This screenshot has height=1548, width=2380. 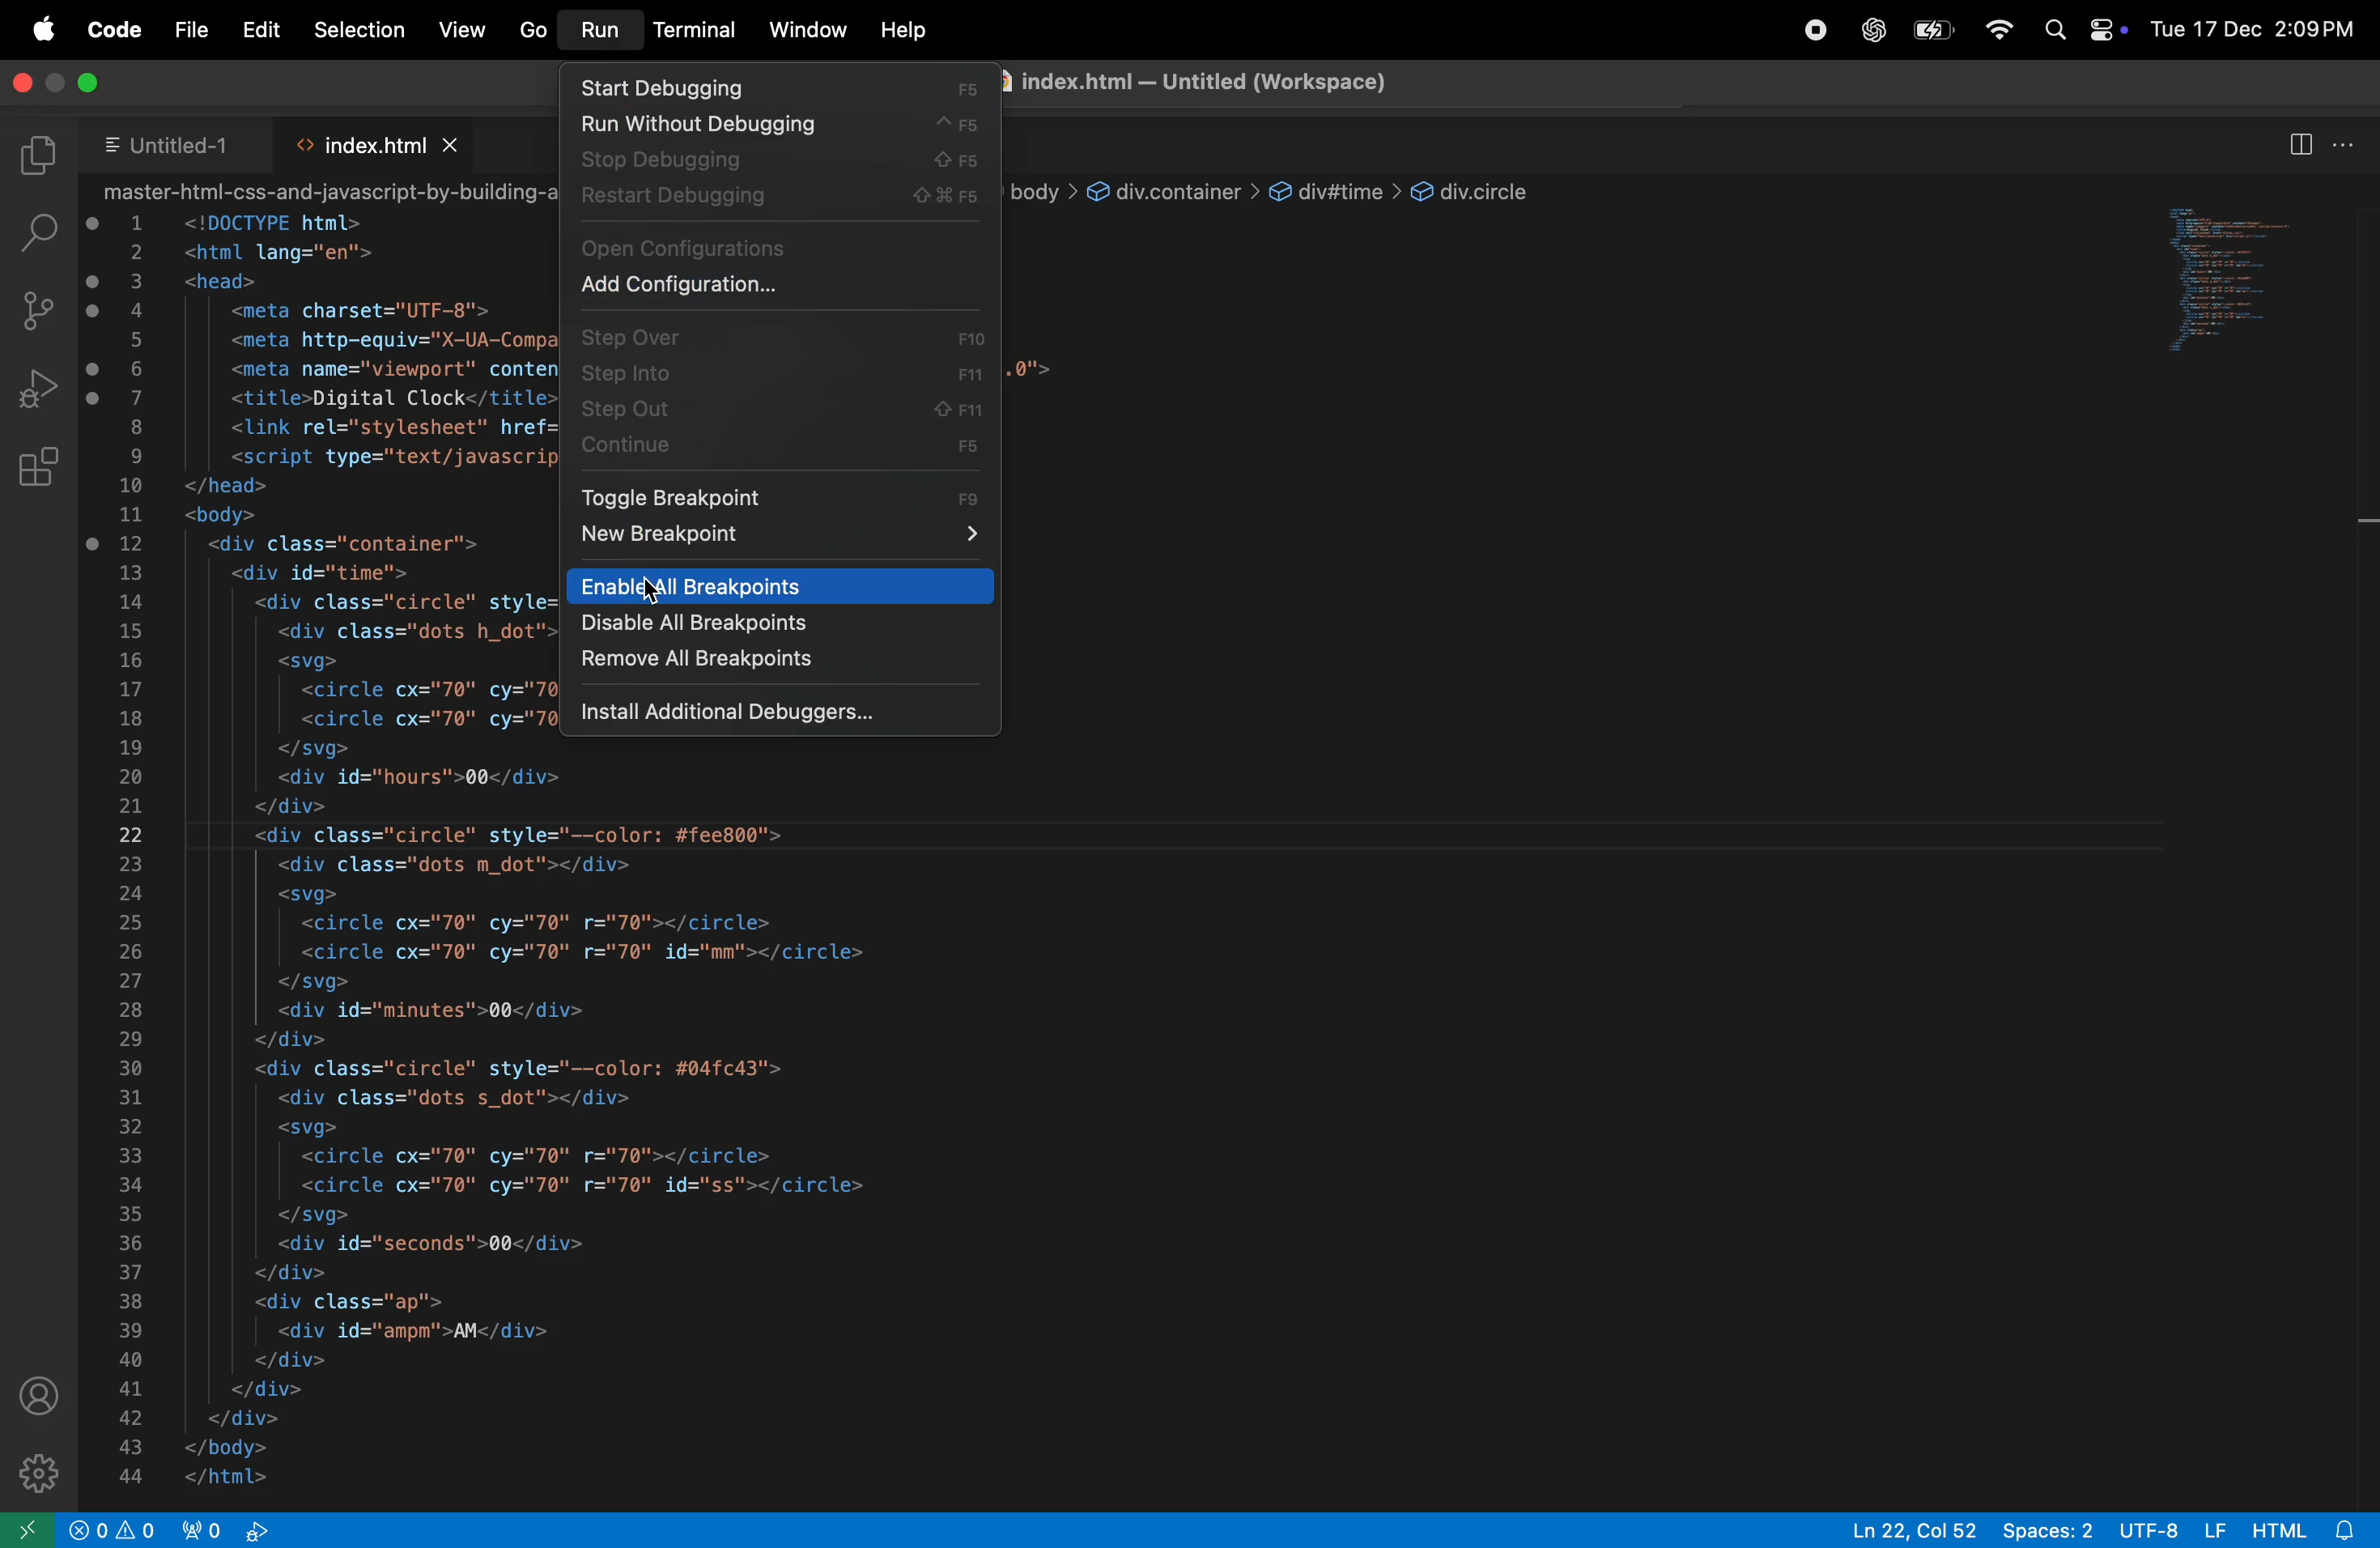 What do you see at coordinates (533, 31) in the screenshot?
I see `Go` at bounding box center [533, 31].